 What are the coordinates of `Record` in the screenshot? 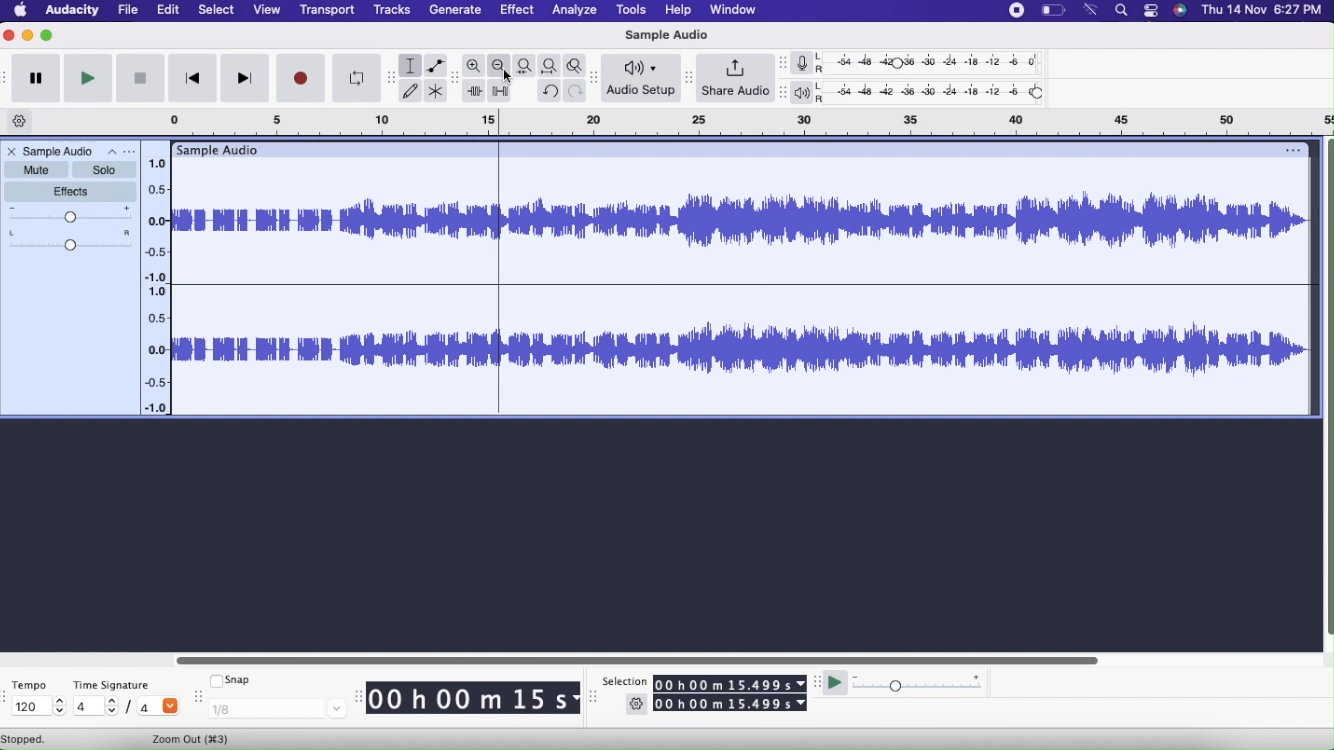 It's located at (300, 79).